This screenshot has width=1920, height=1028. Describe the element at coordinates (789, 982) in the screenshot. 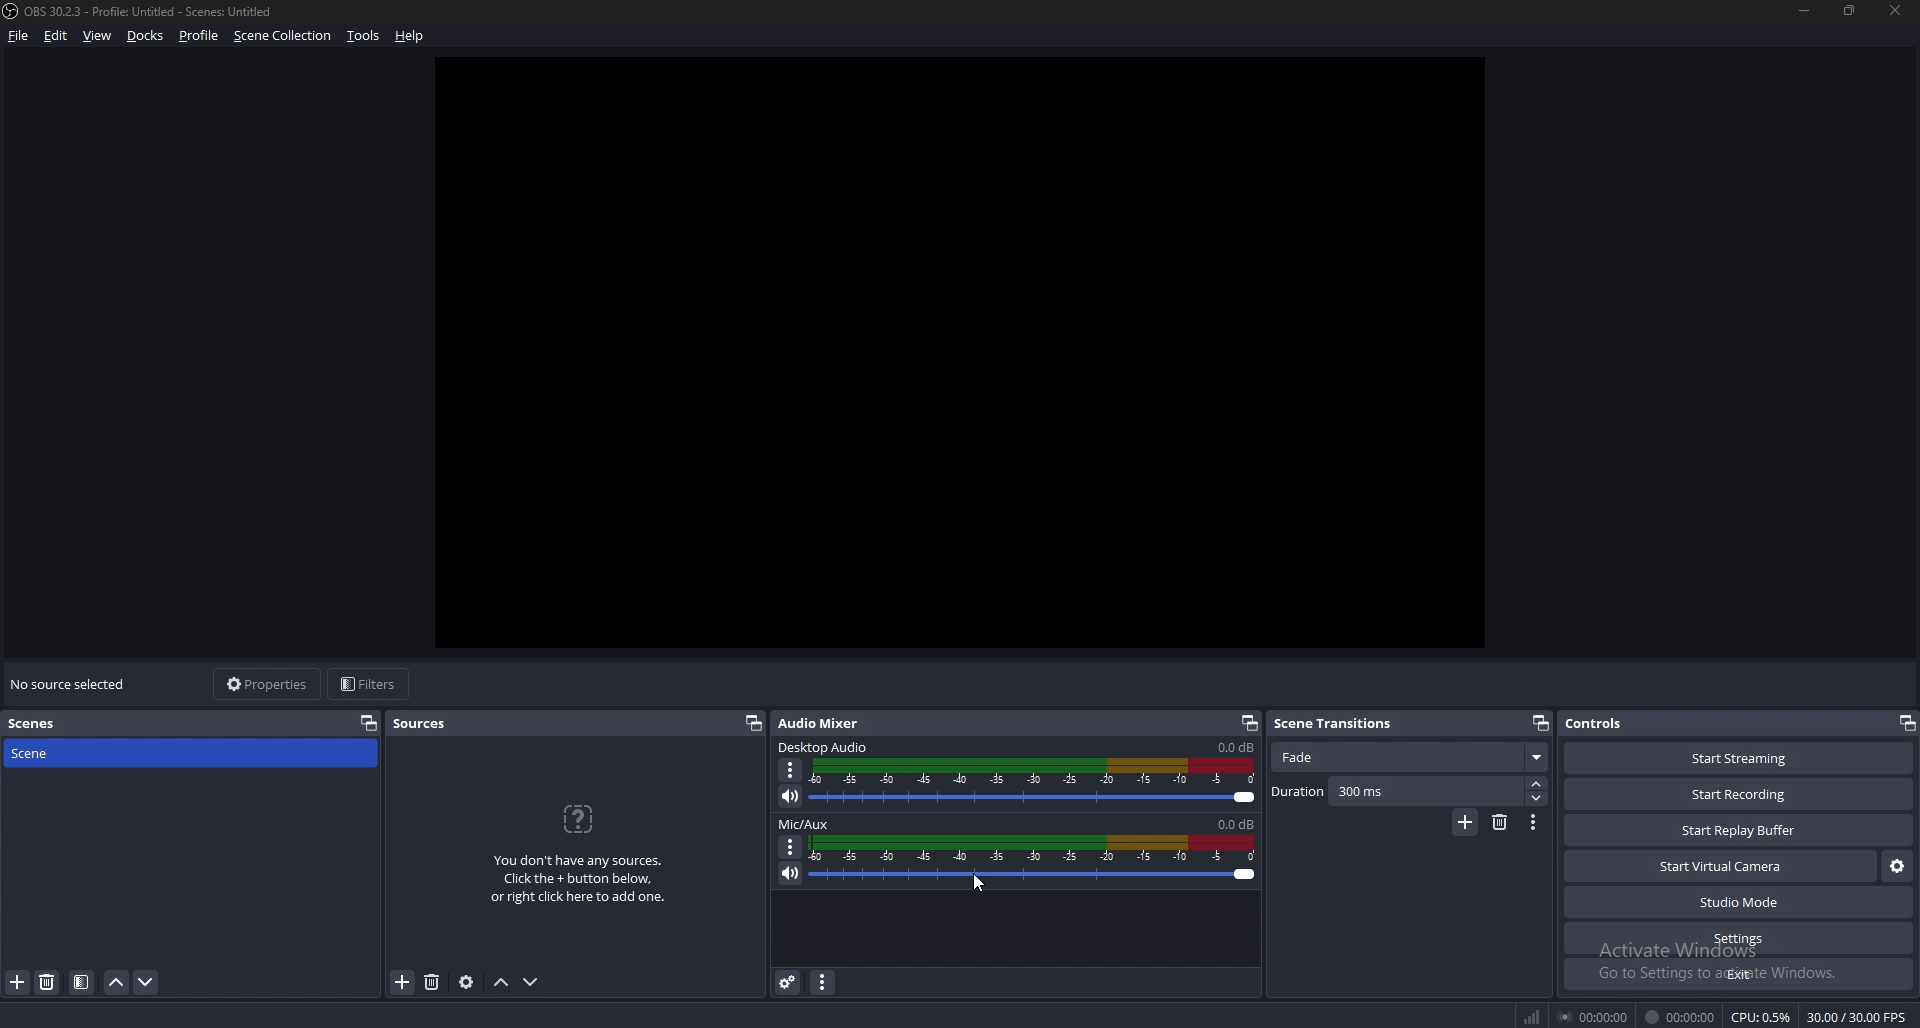

I see `advanced audio properties` at that location.